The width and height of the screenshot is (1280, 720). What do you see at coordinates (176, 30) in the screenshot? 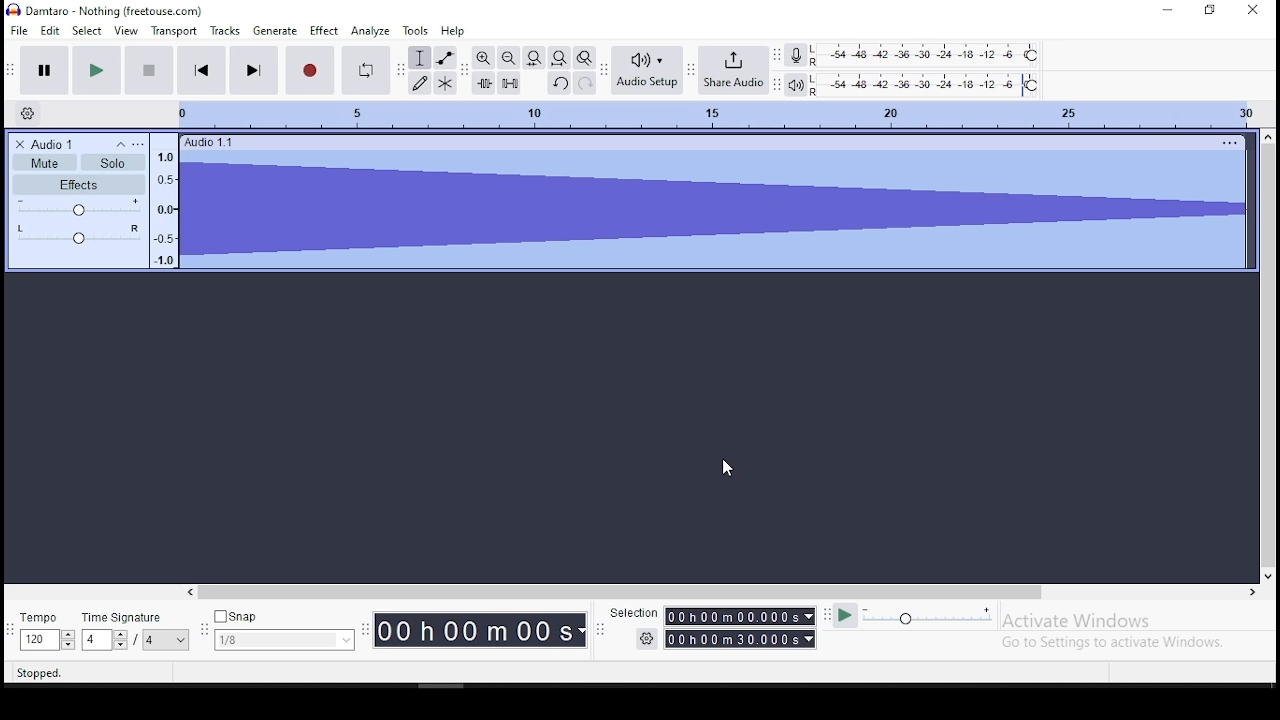
I see `transport` at bounding box center [176, 30].